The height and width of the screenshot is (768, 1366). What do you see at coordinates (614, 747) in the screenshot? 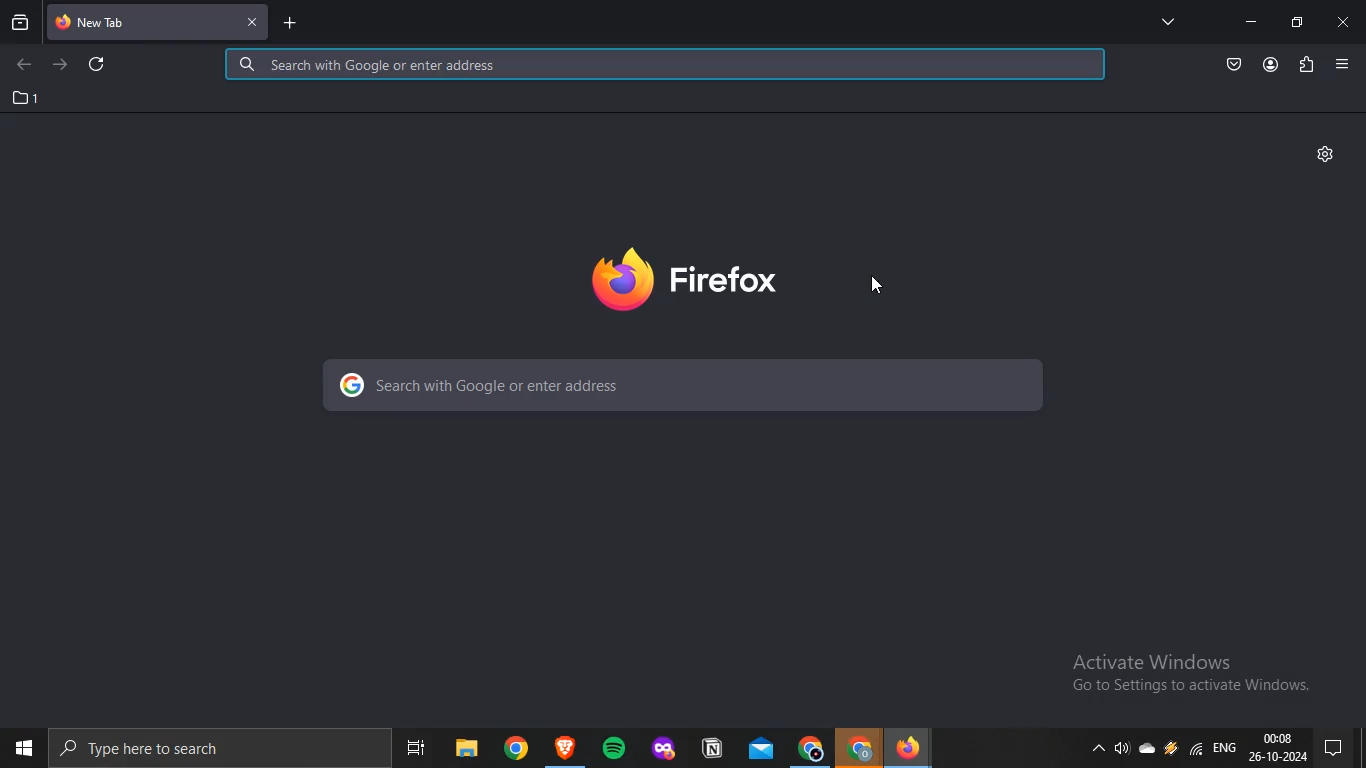
I see `spotify` at bounding box center [614, 747].